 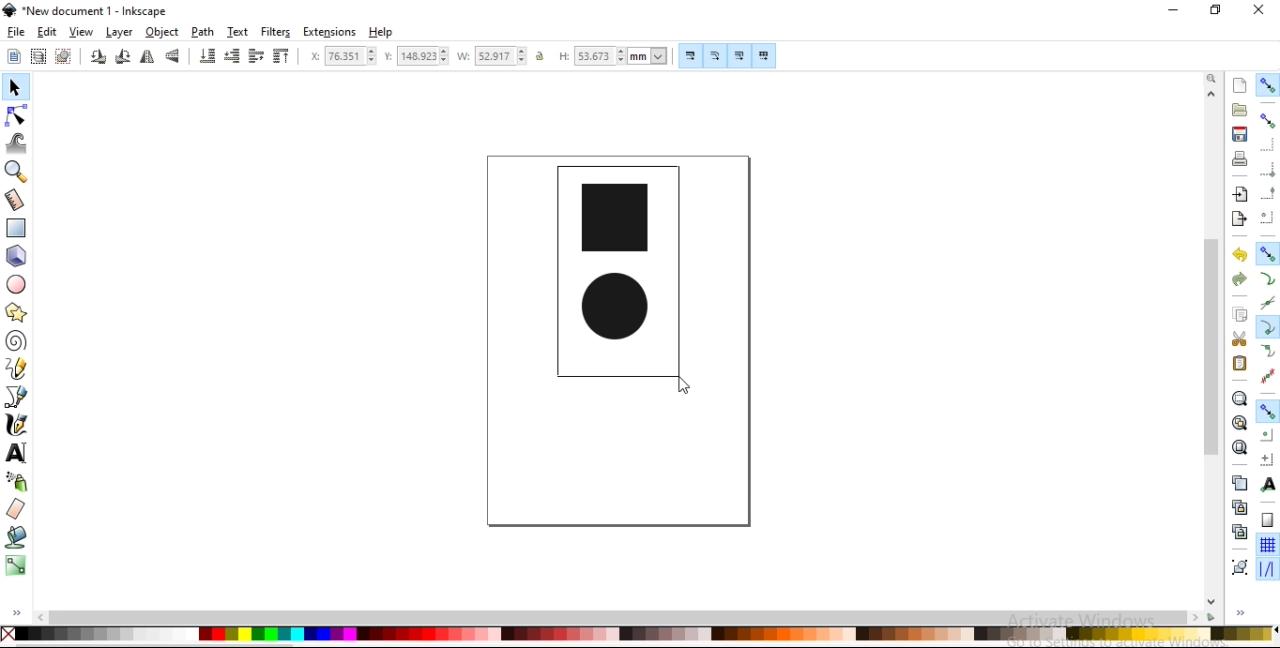 I want to click on create a new document, so click(x=1241, y=85).